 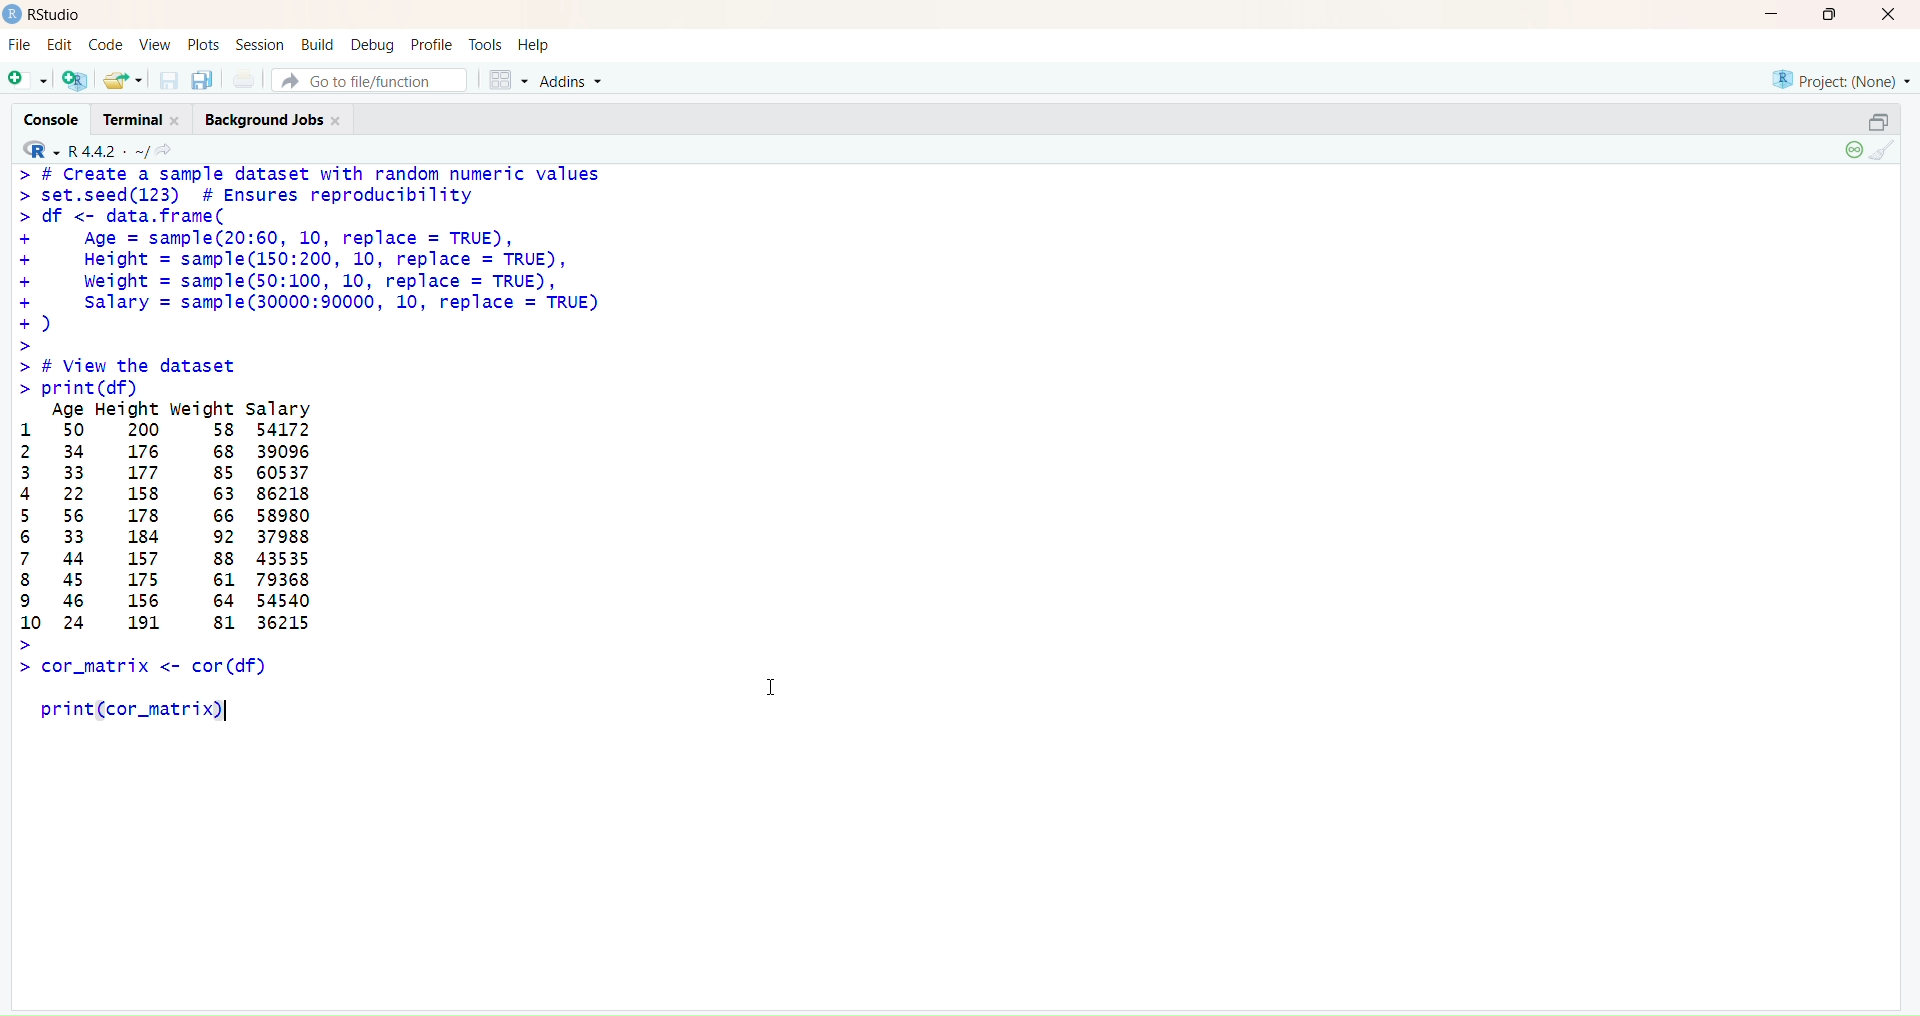 I want to click on New file, so click(x=28, y=77).